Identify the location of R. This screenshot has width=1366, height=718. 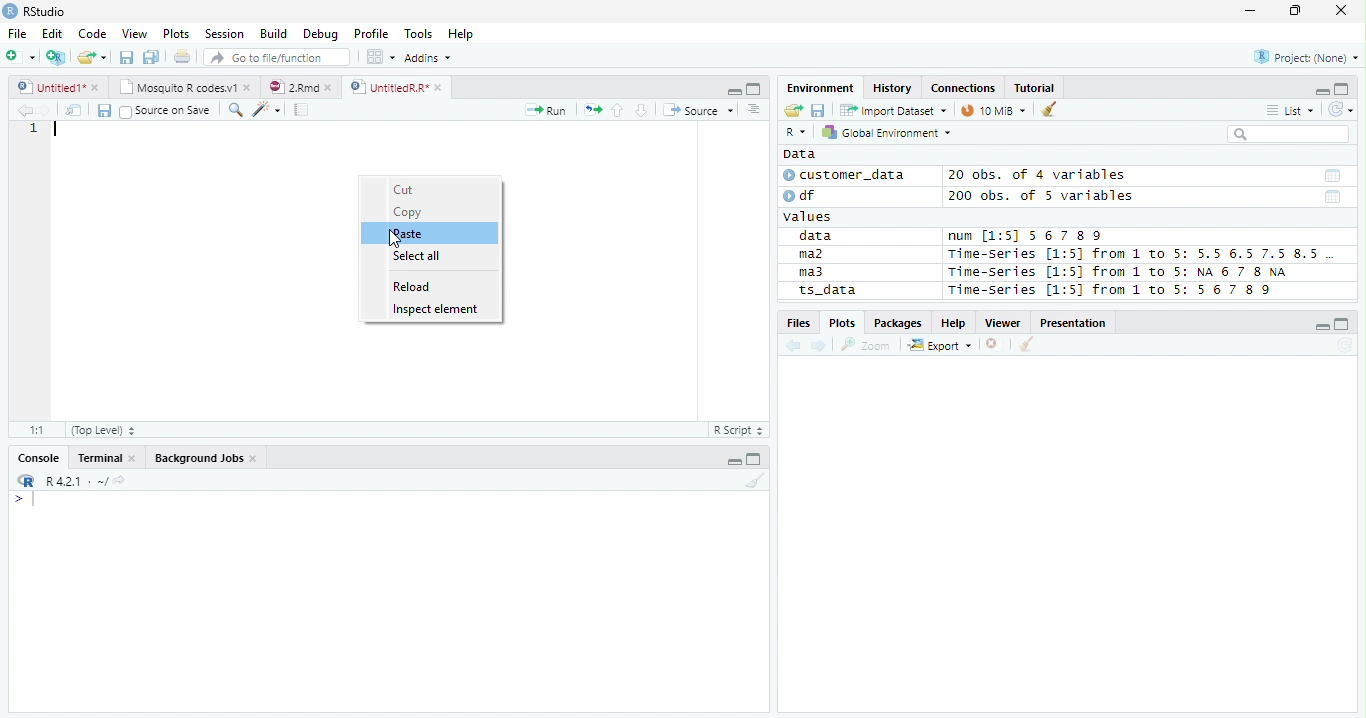
(24, 481).